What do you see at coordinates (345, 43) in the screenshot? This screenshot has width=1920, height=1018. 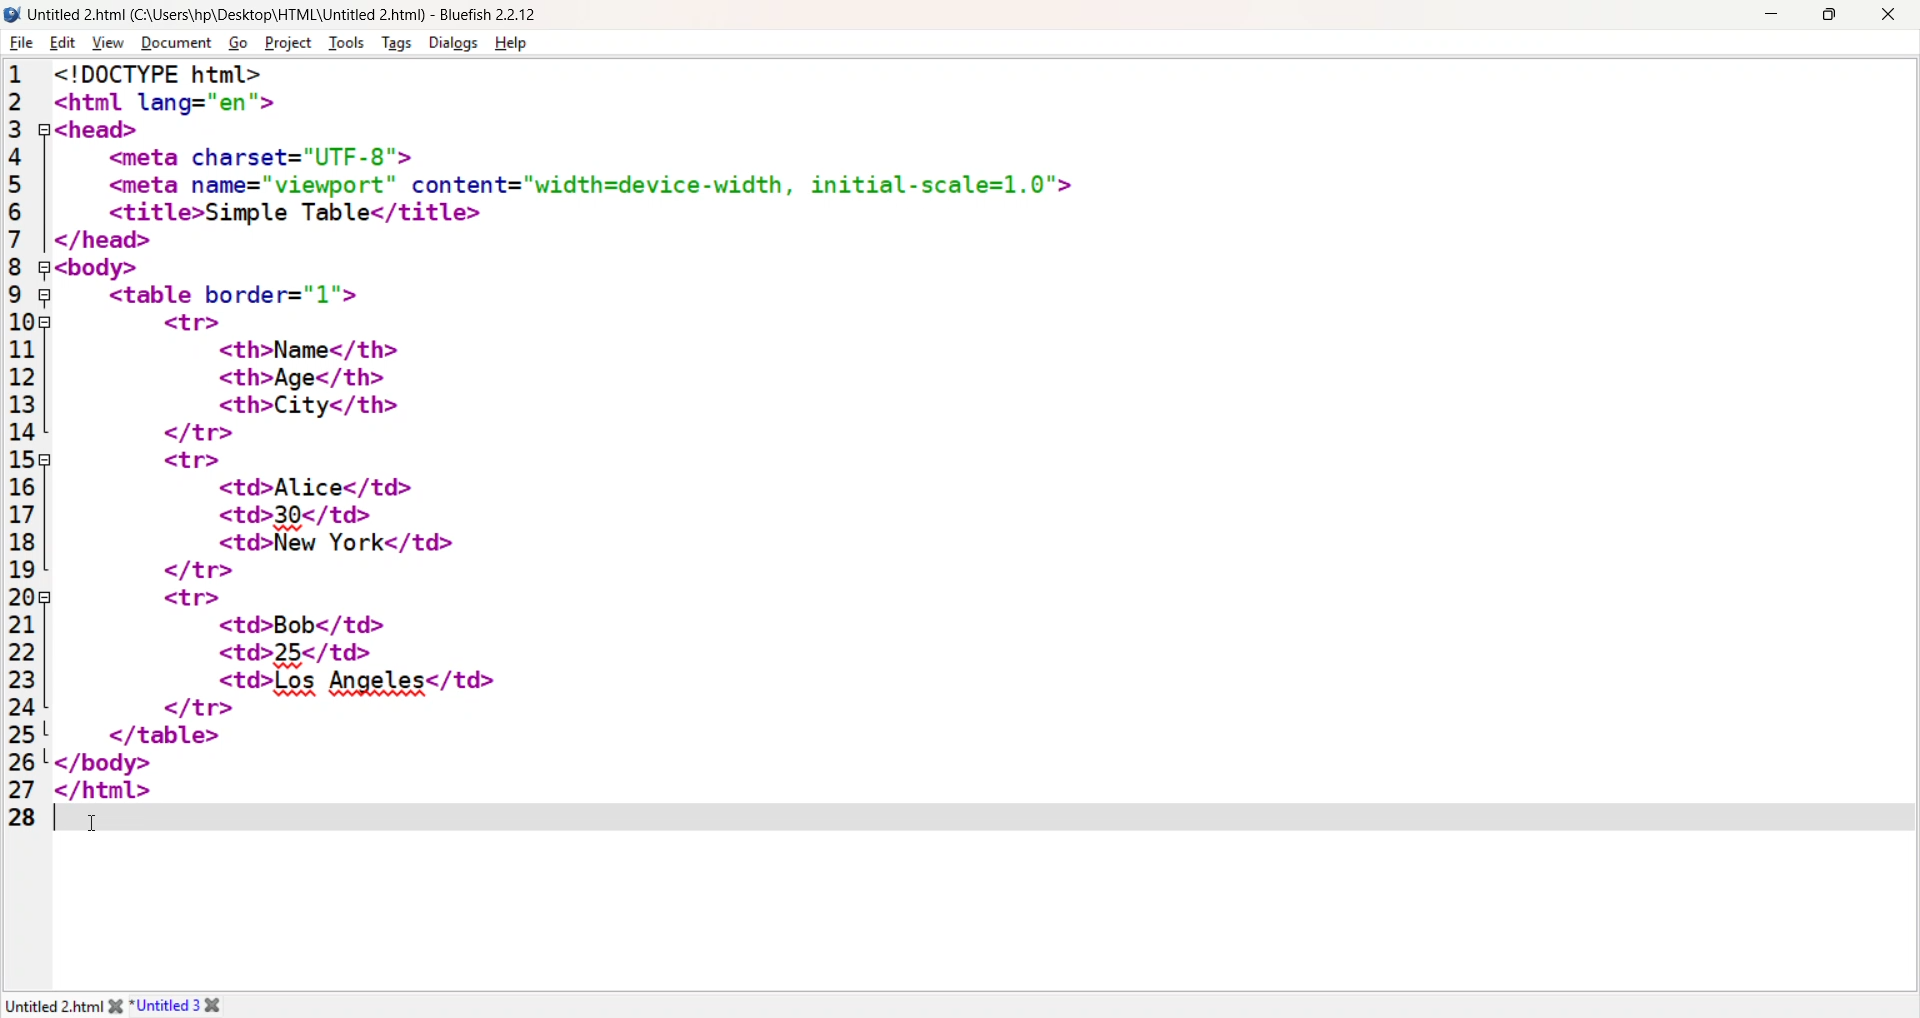 I see `Tools` at bounding box center [345, 43].